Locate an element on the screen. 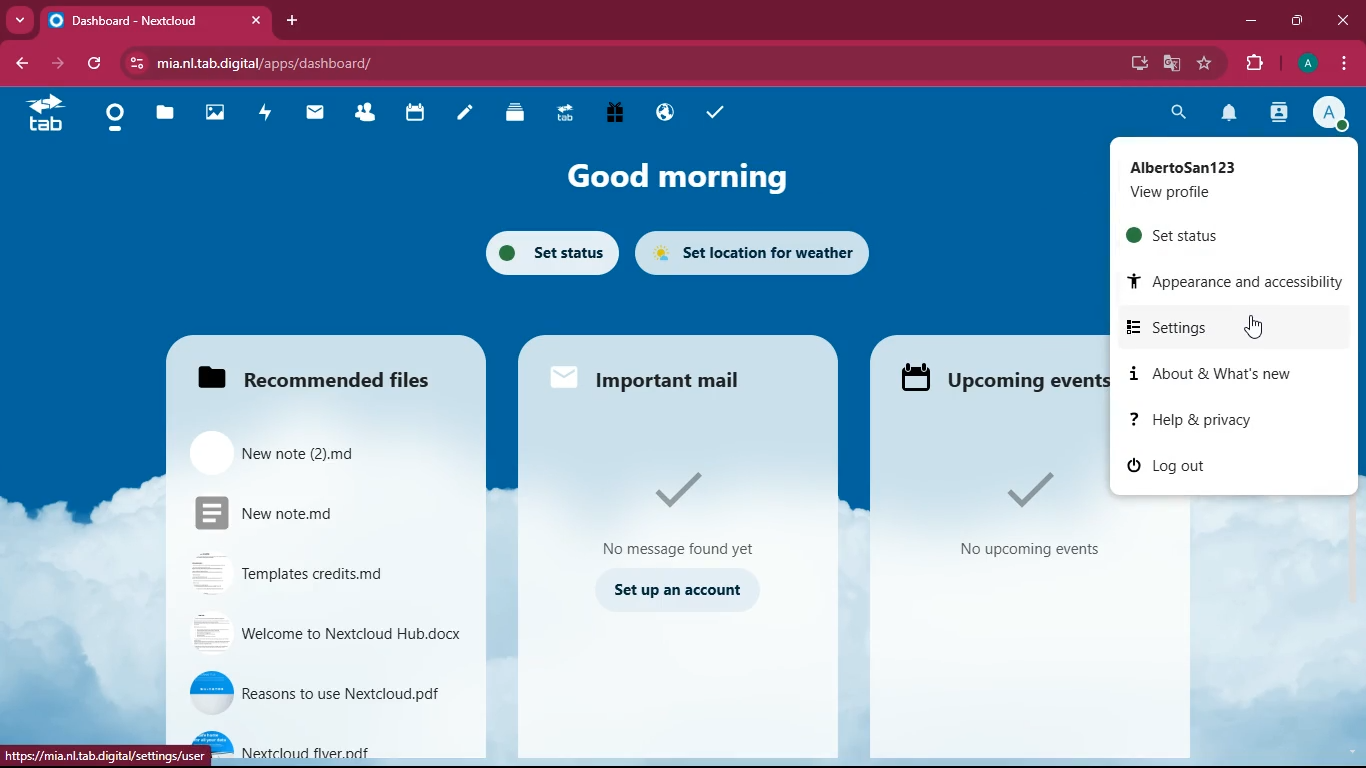  tasks is located at coordinates (718, 112).